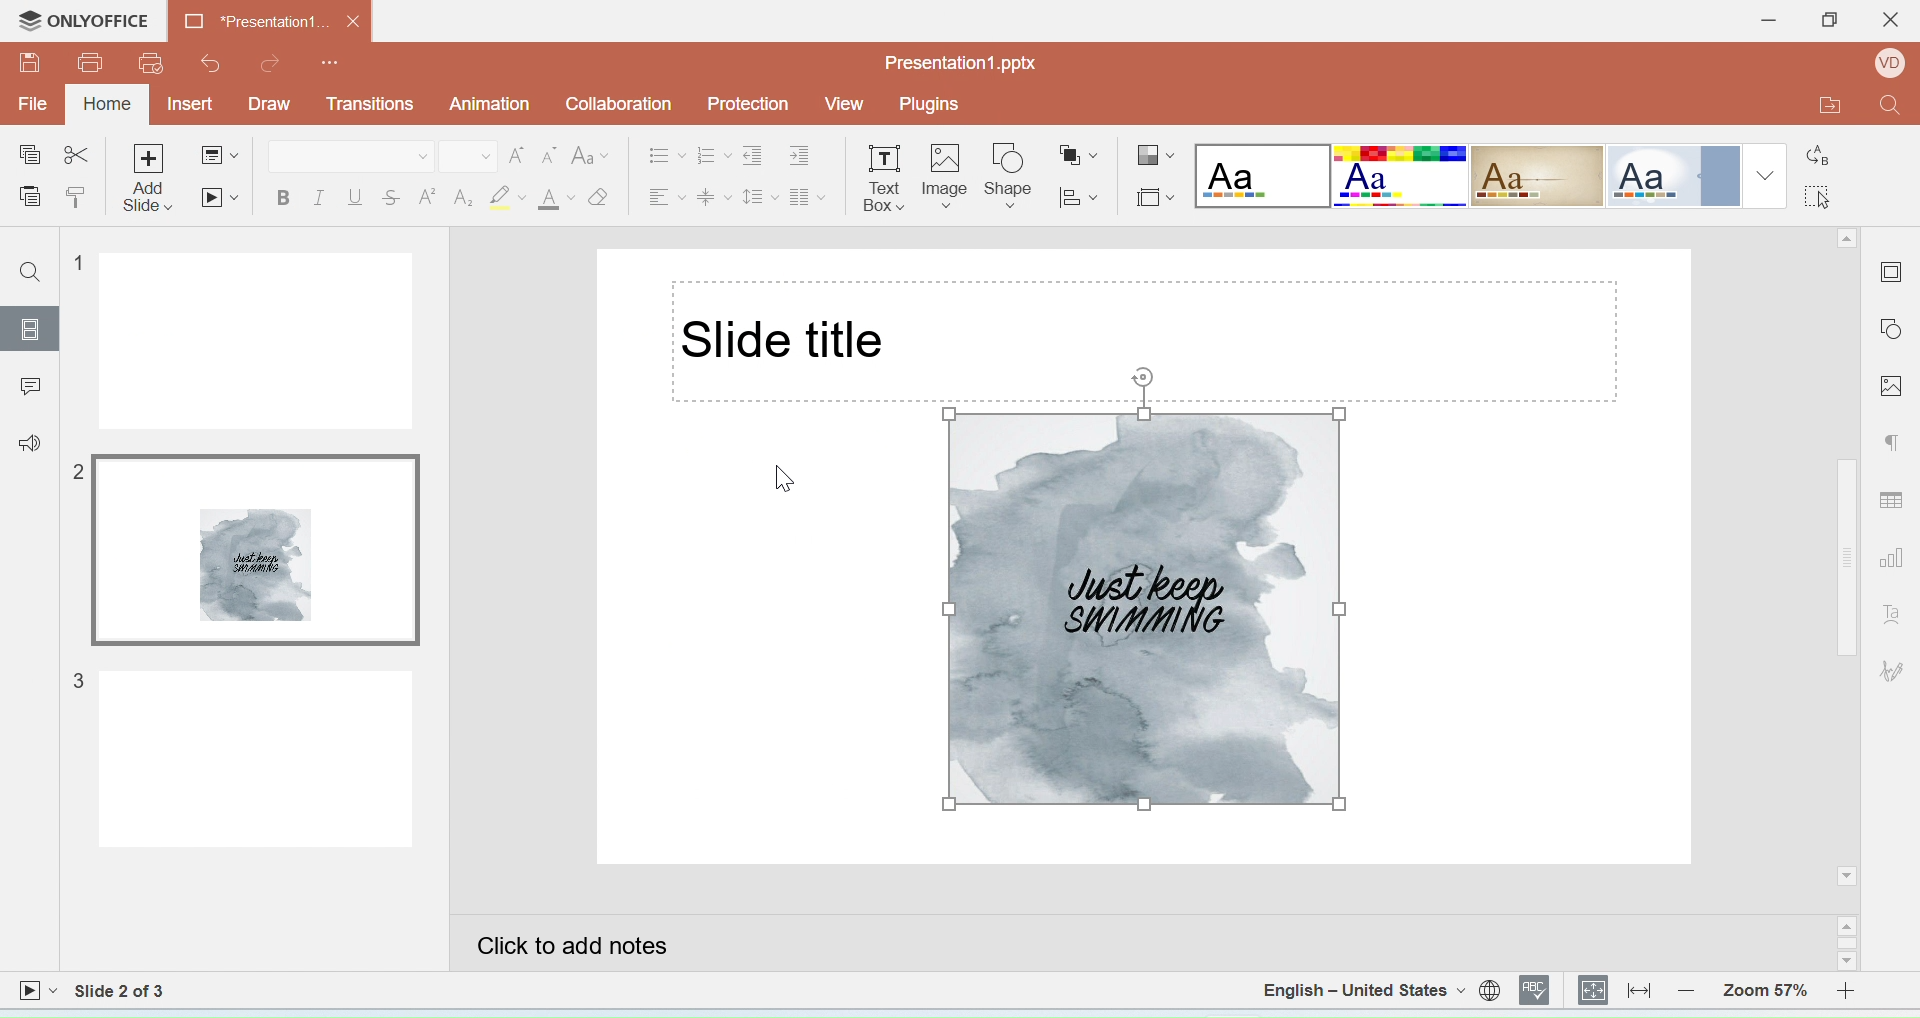  Describe the element at coordinates (1854, 989) in the screenshot. I see `Zoom in` at that location.